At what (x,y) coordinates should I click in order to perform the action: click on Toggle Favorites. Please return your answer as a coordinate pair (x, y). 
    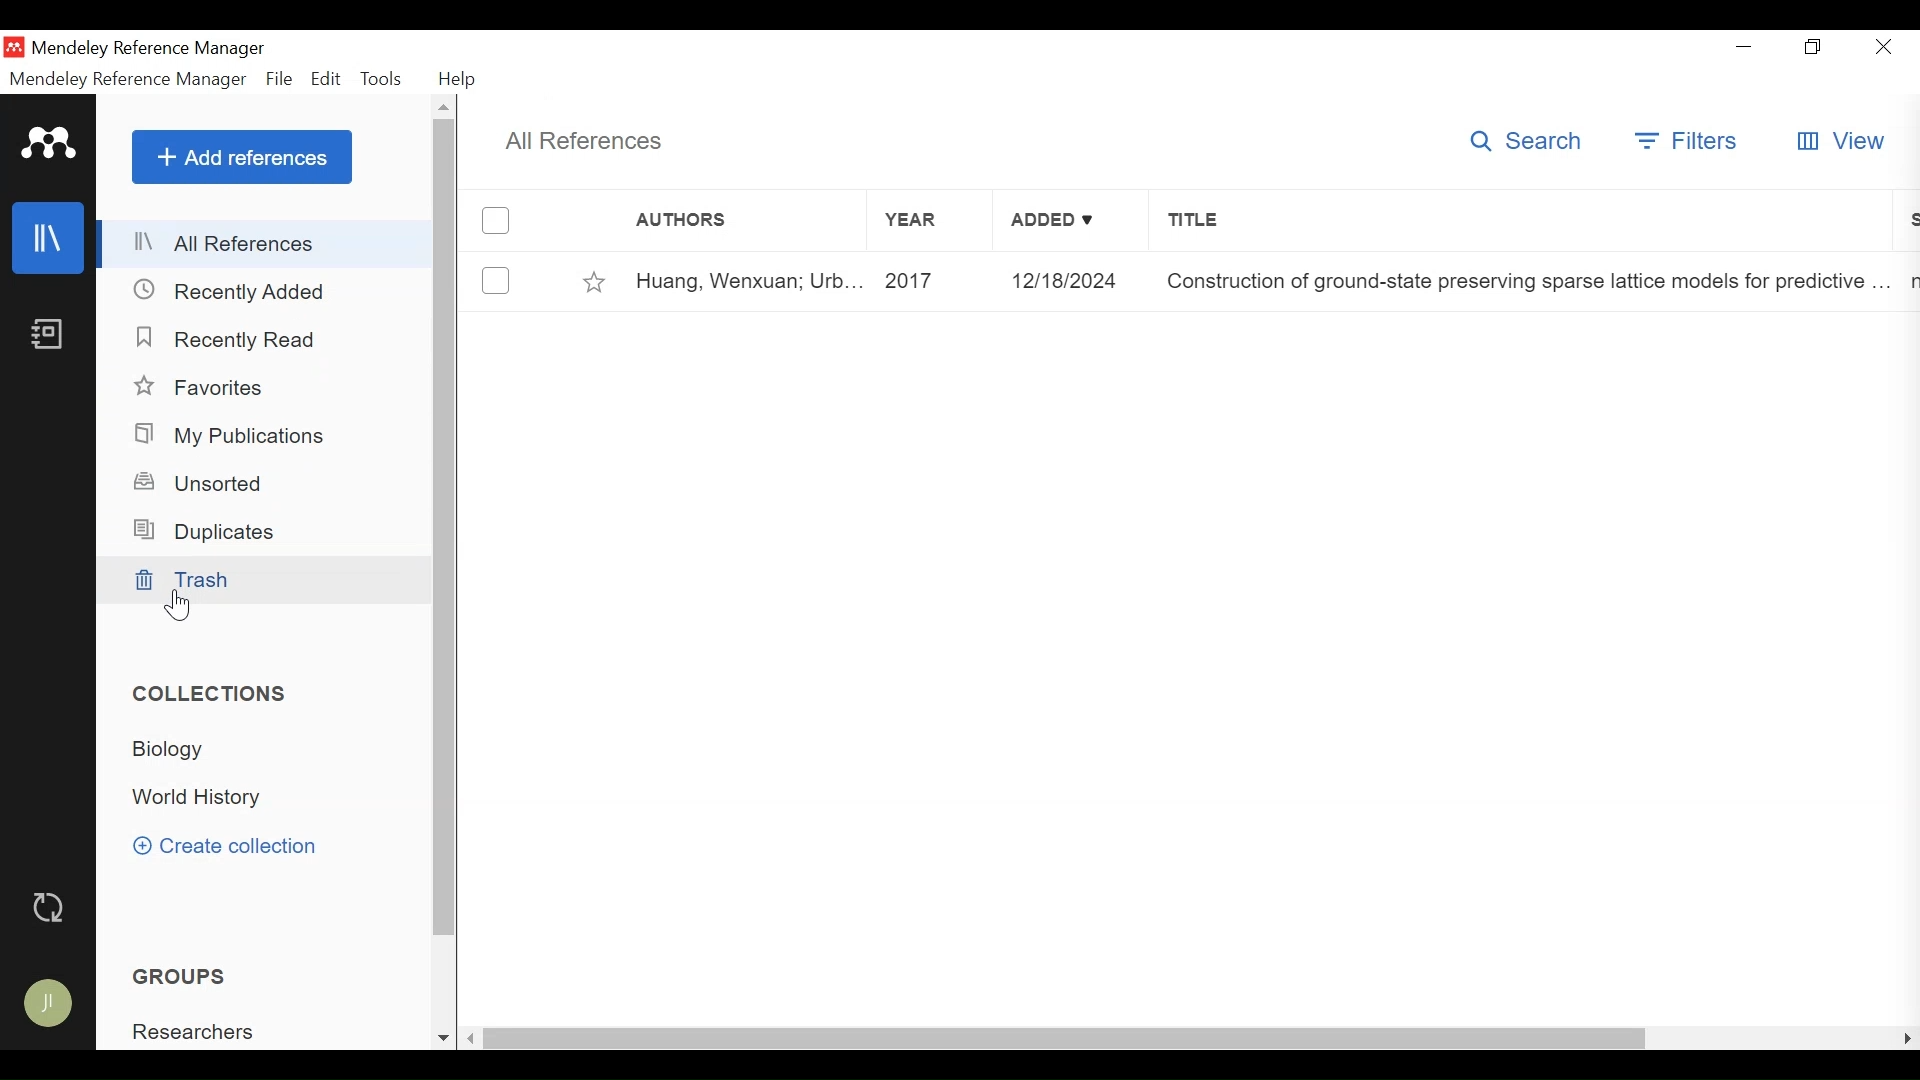
    Looking at the image, I should click on (595, 282).